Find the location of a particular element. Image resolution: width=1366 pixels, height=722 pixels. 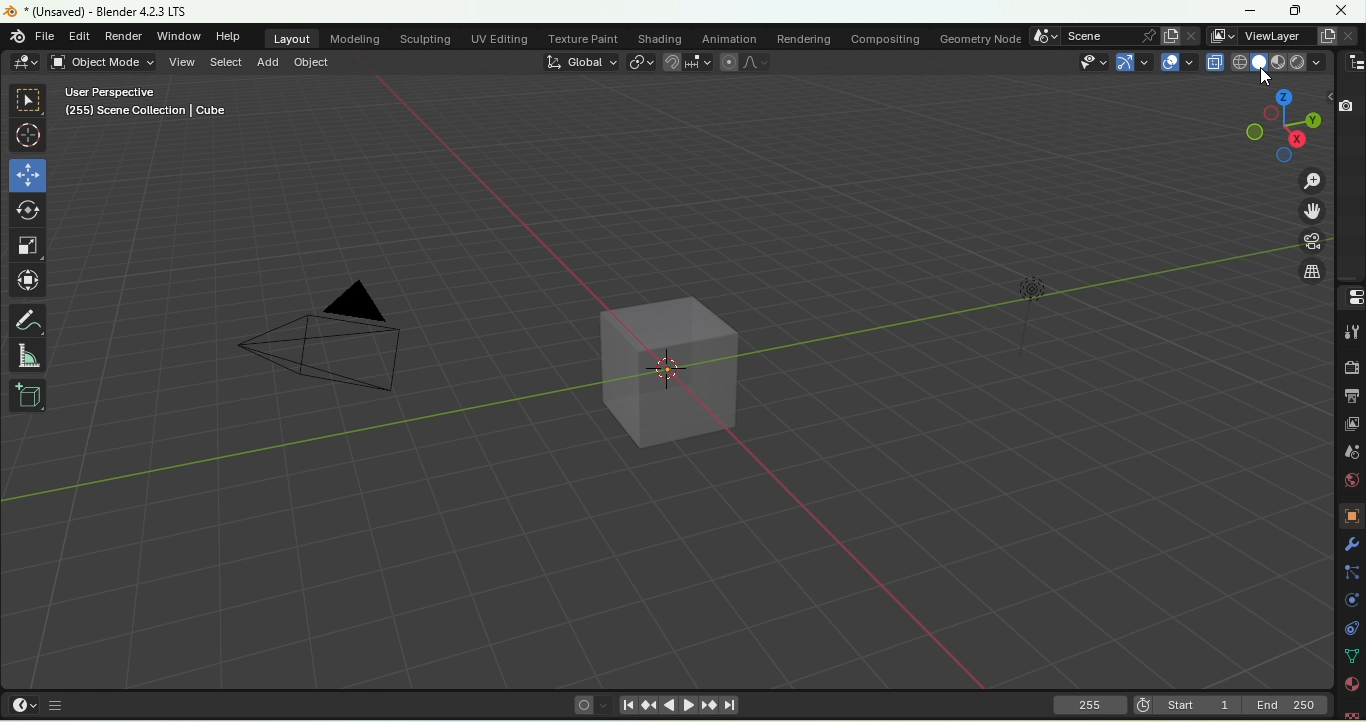

Particles is located at coordinates (1350, 573).